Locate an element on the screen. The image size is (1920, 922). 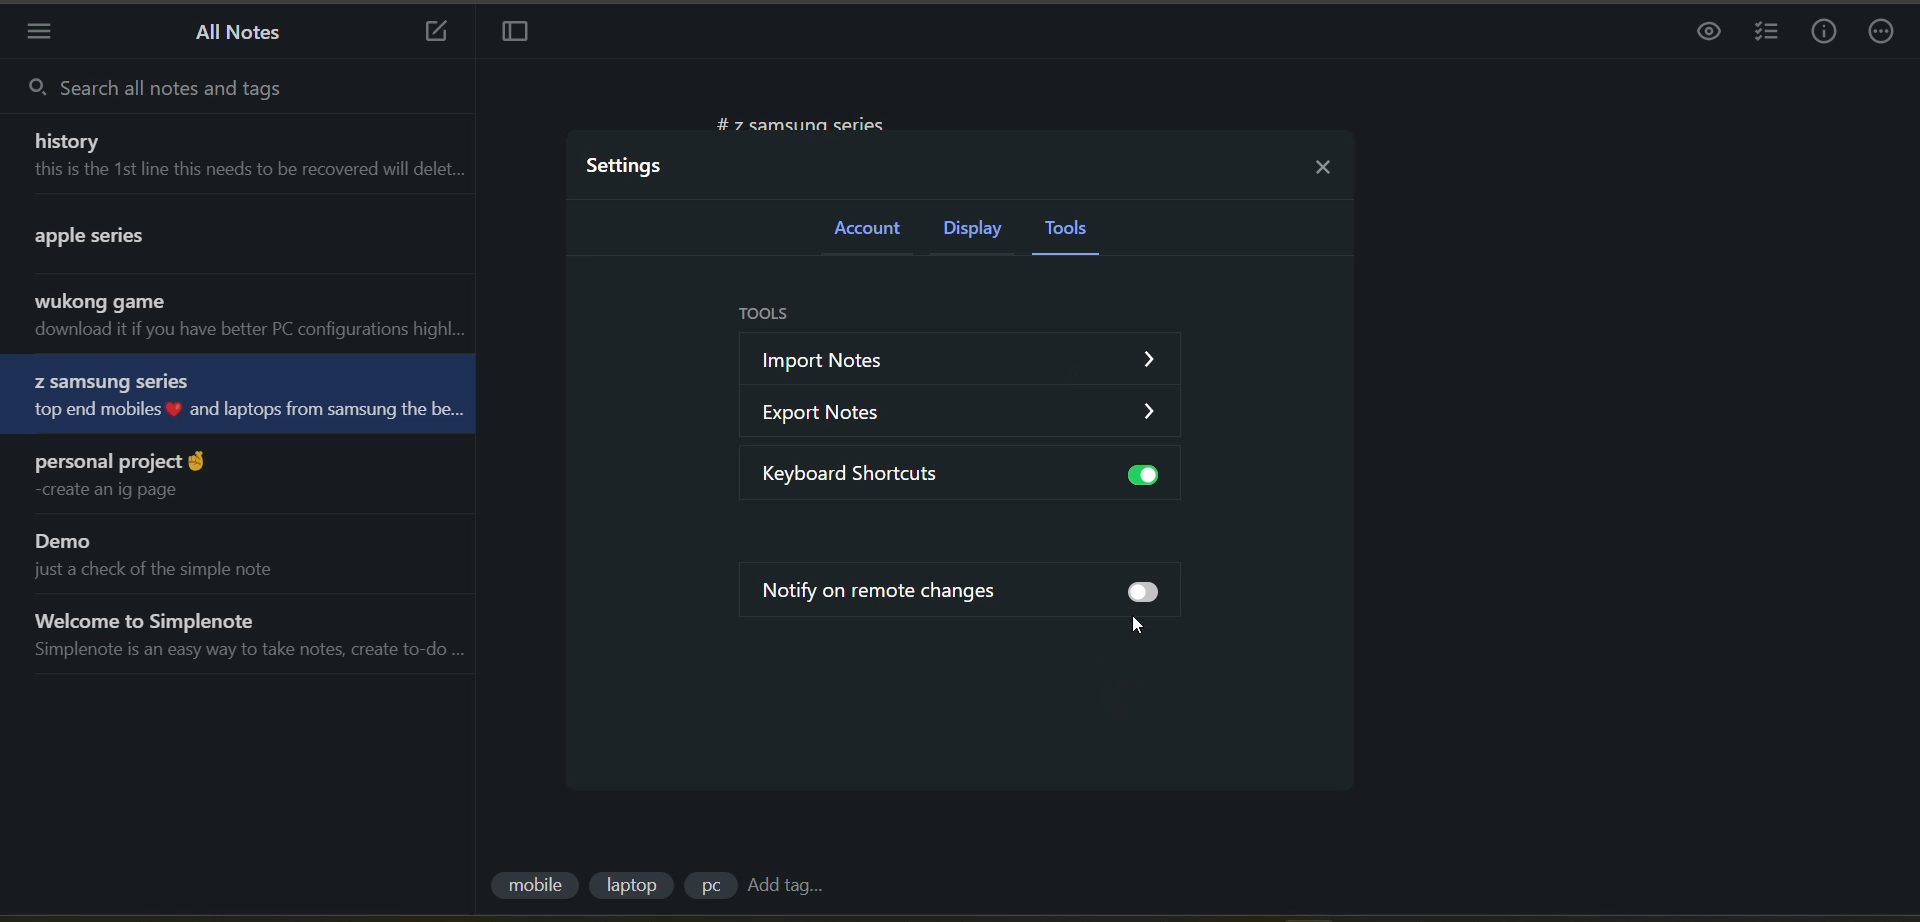
display is located at coordinates (970, 231).